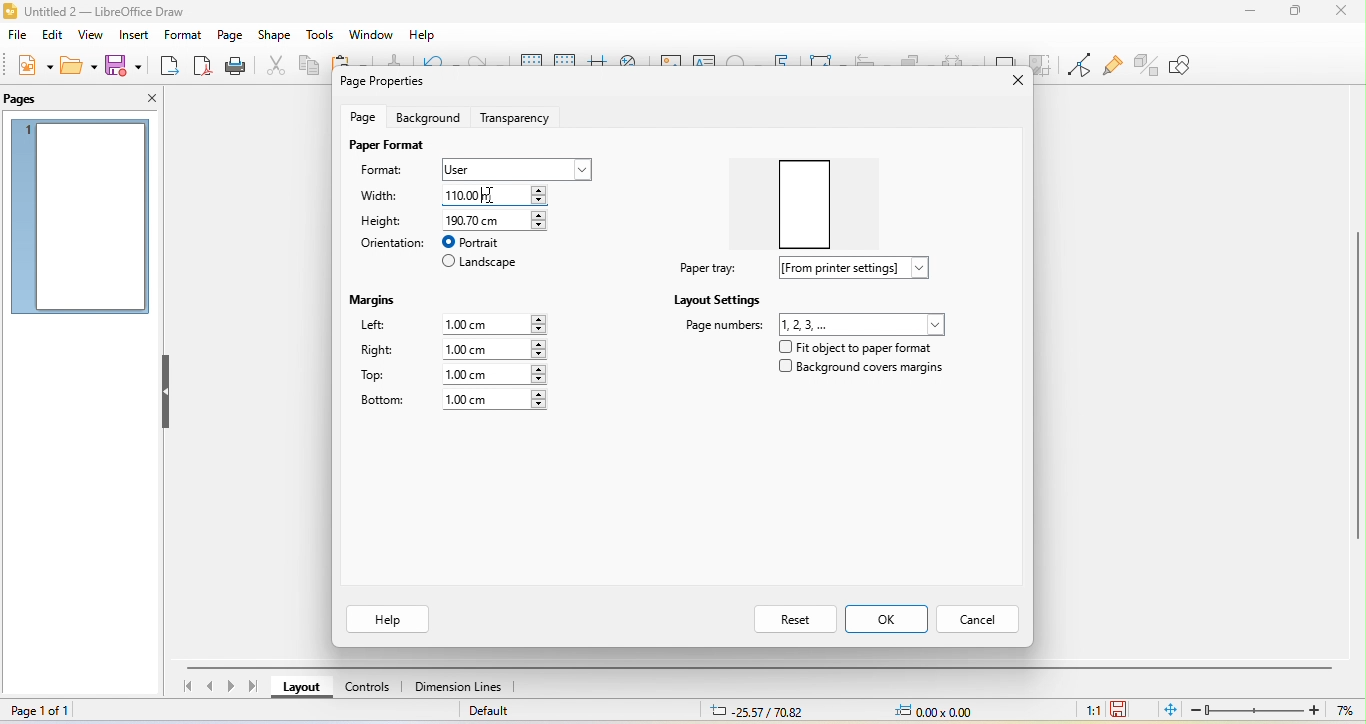  Describe the element at coordinates (144, 98) in the screenshot. I see `close` at that location.